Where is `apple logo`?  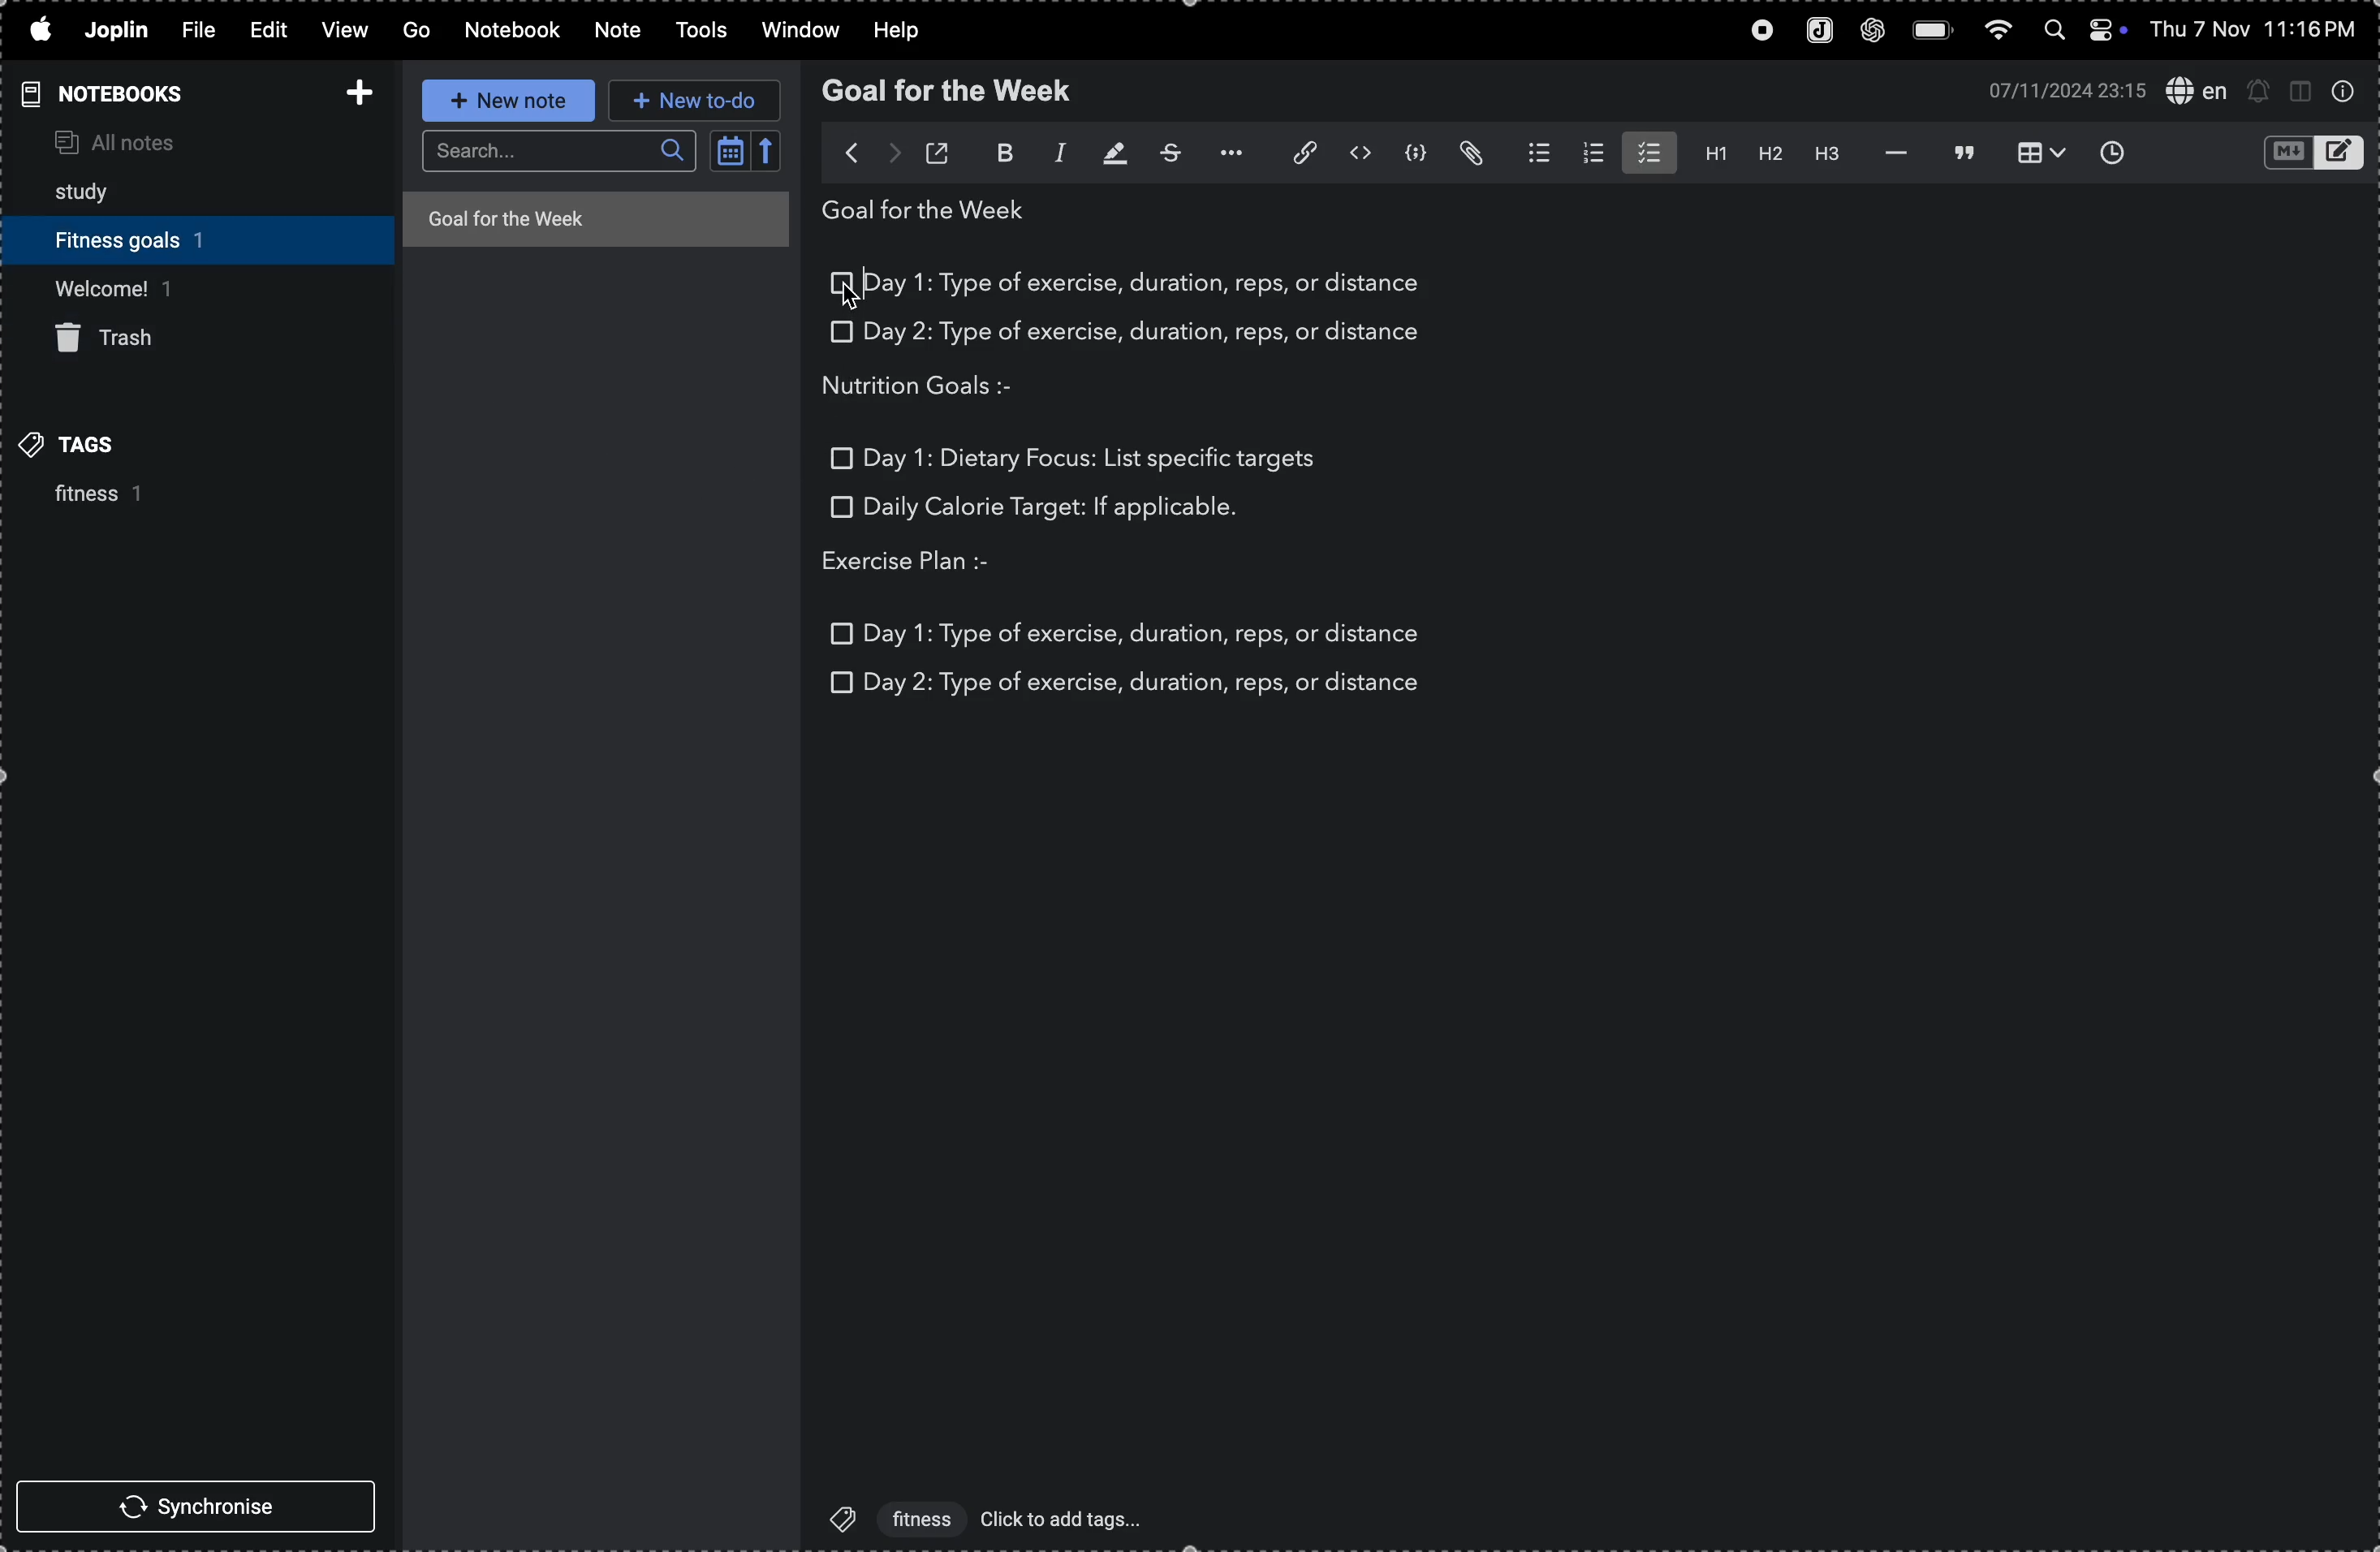
apple logo is located at coordinates (38, 27).